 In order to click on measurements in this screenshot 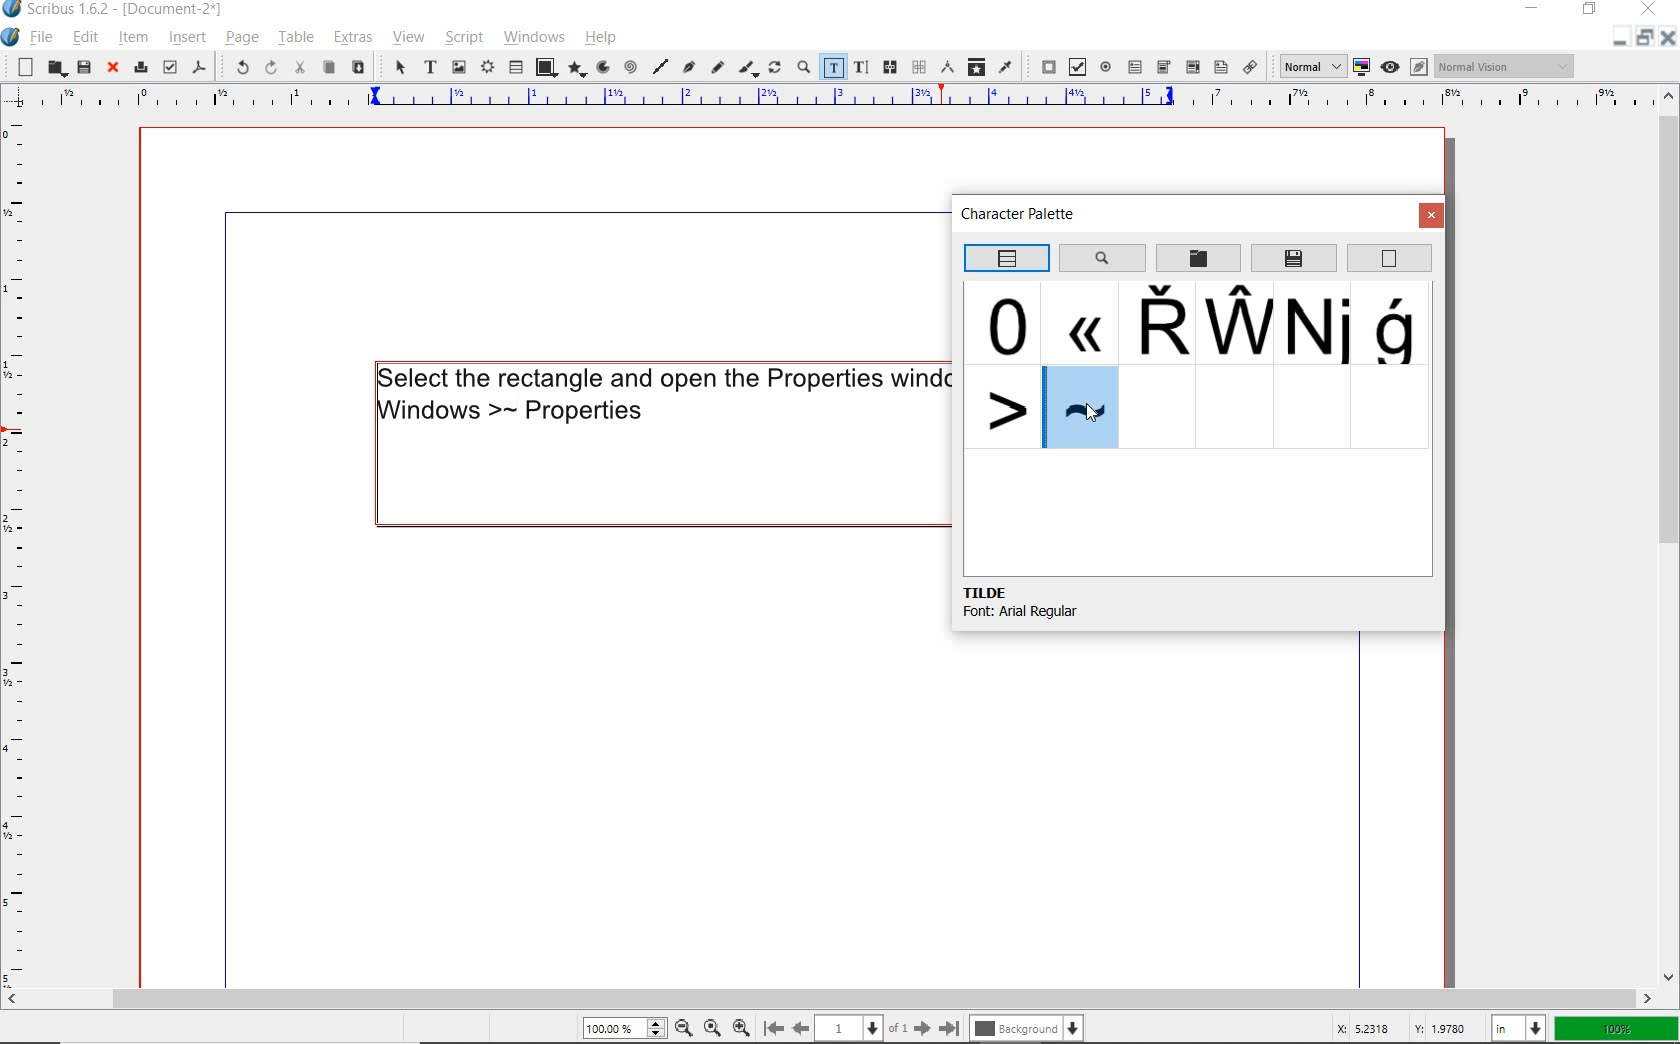, I will do `click(946, 66)`.